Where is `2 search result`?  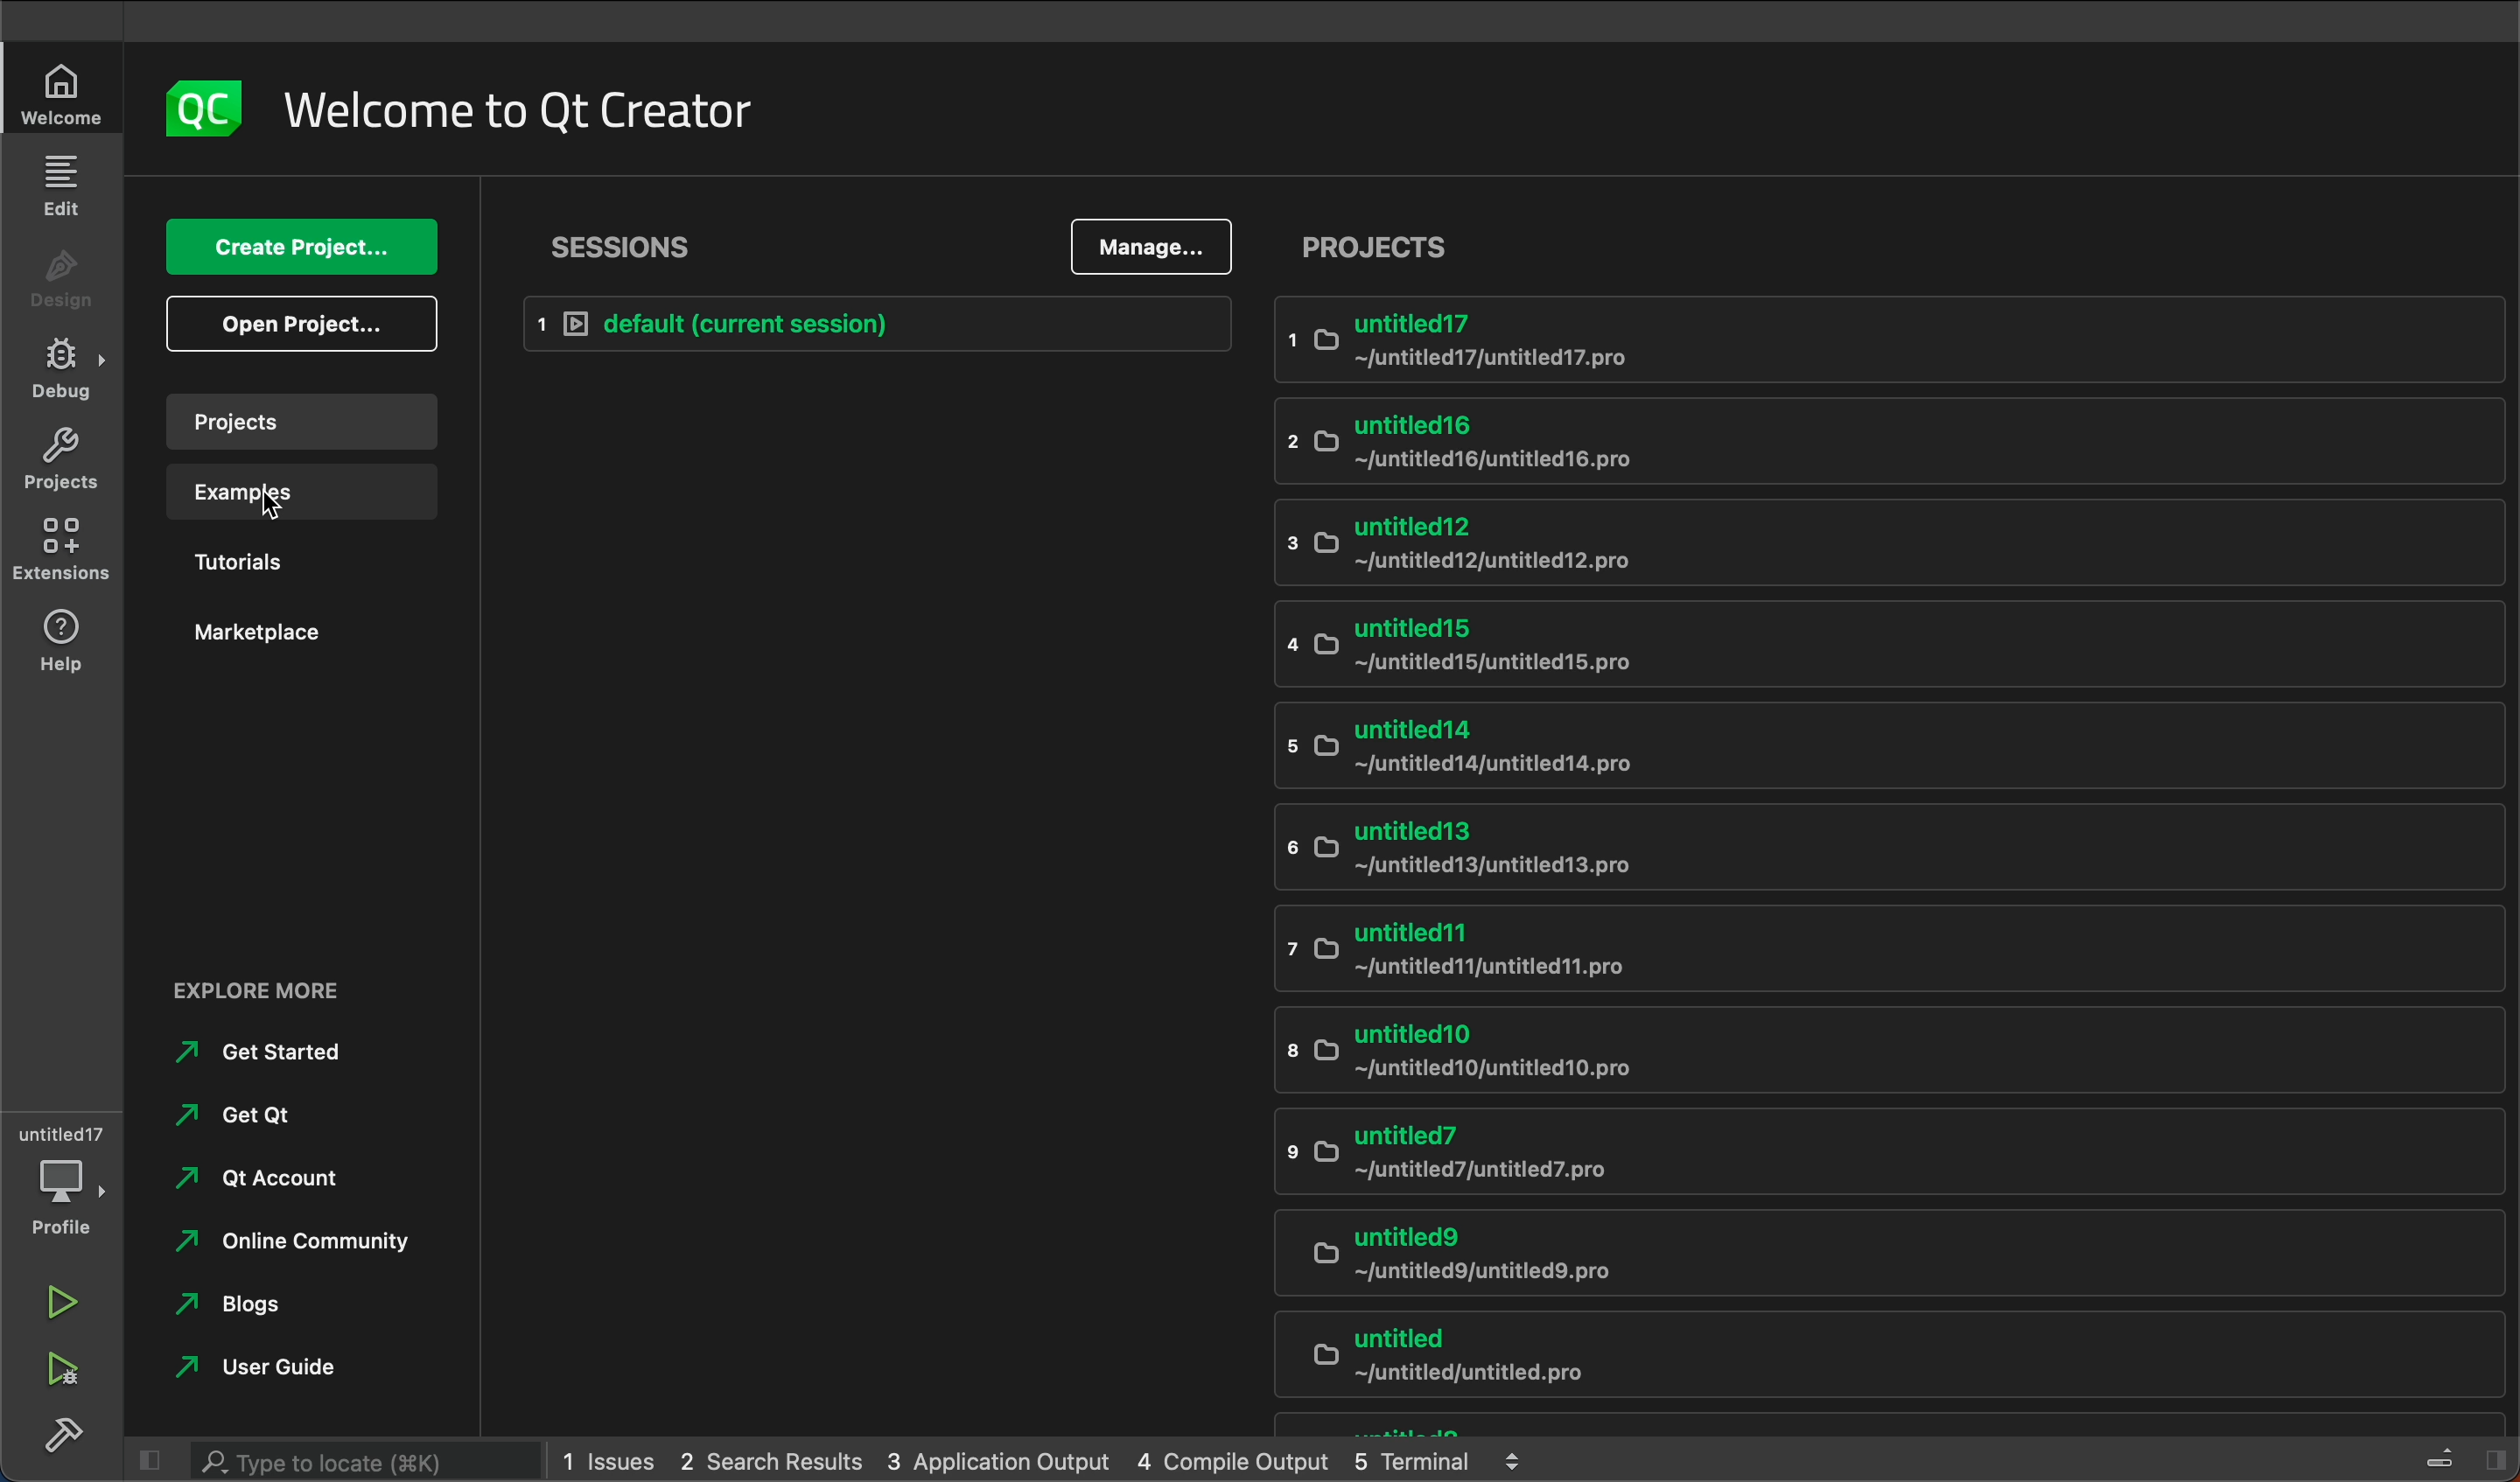
2 search result is located at coordinates (774, 1460).